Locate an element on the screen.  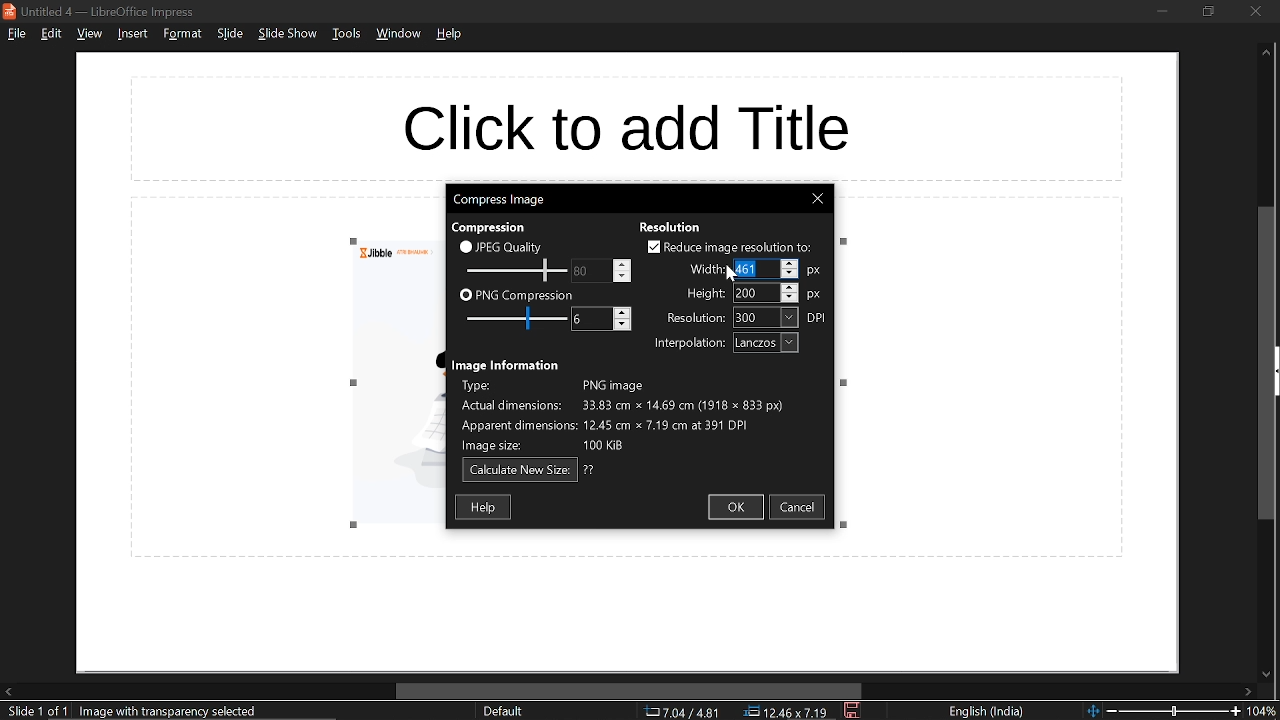
px is located at coordinates (815, 295).